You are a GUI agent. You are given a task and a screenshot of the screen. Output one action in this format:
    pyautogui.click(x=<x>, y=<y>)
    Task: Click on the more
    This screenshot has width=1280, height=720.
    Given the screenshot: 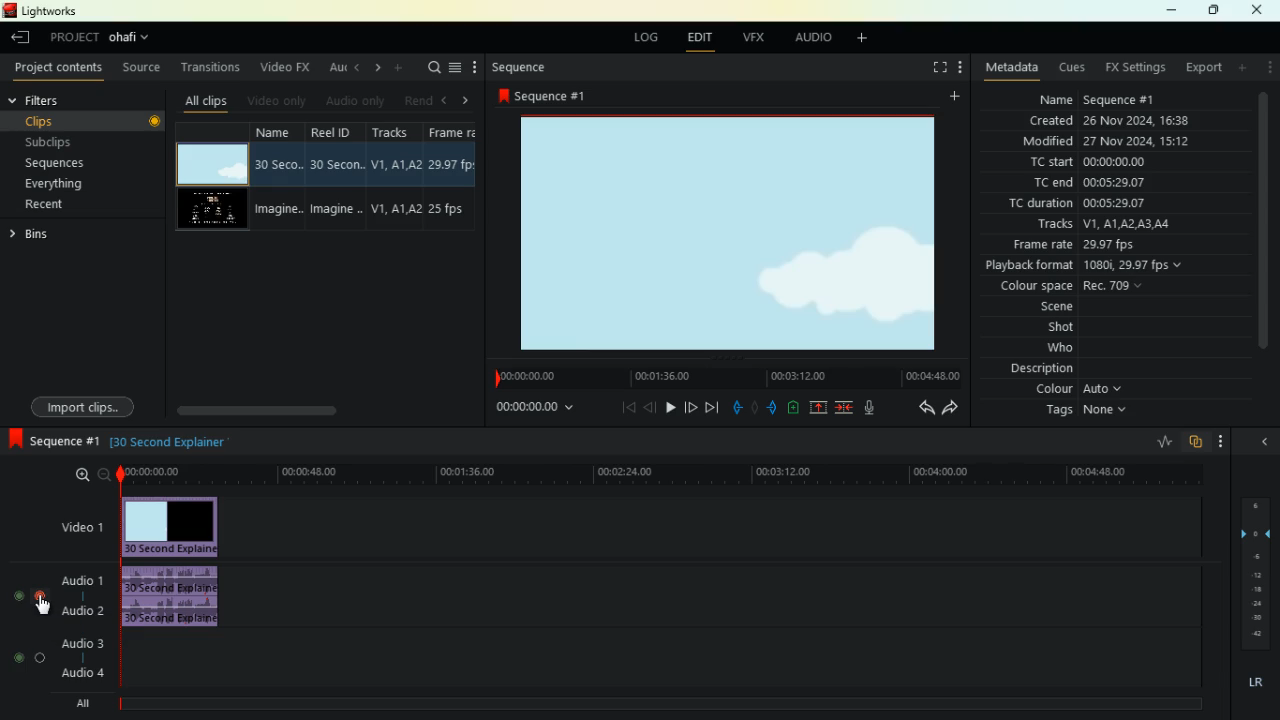 What is the action you would take?
    pyautogui.click(x=398, y=68)
    